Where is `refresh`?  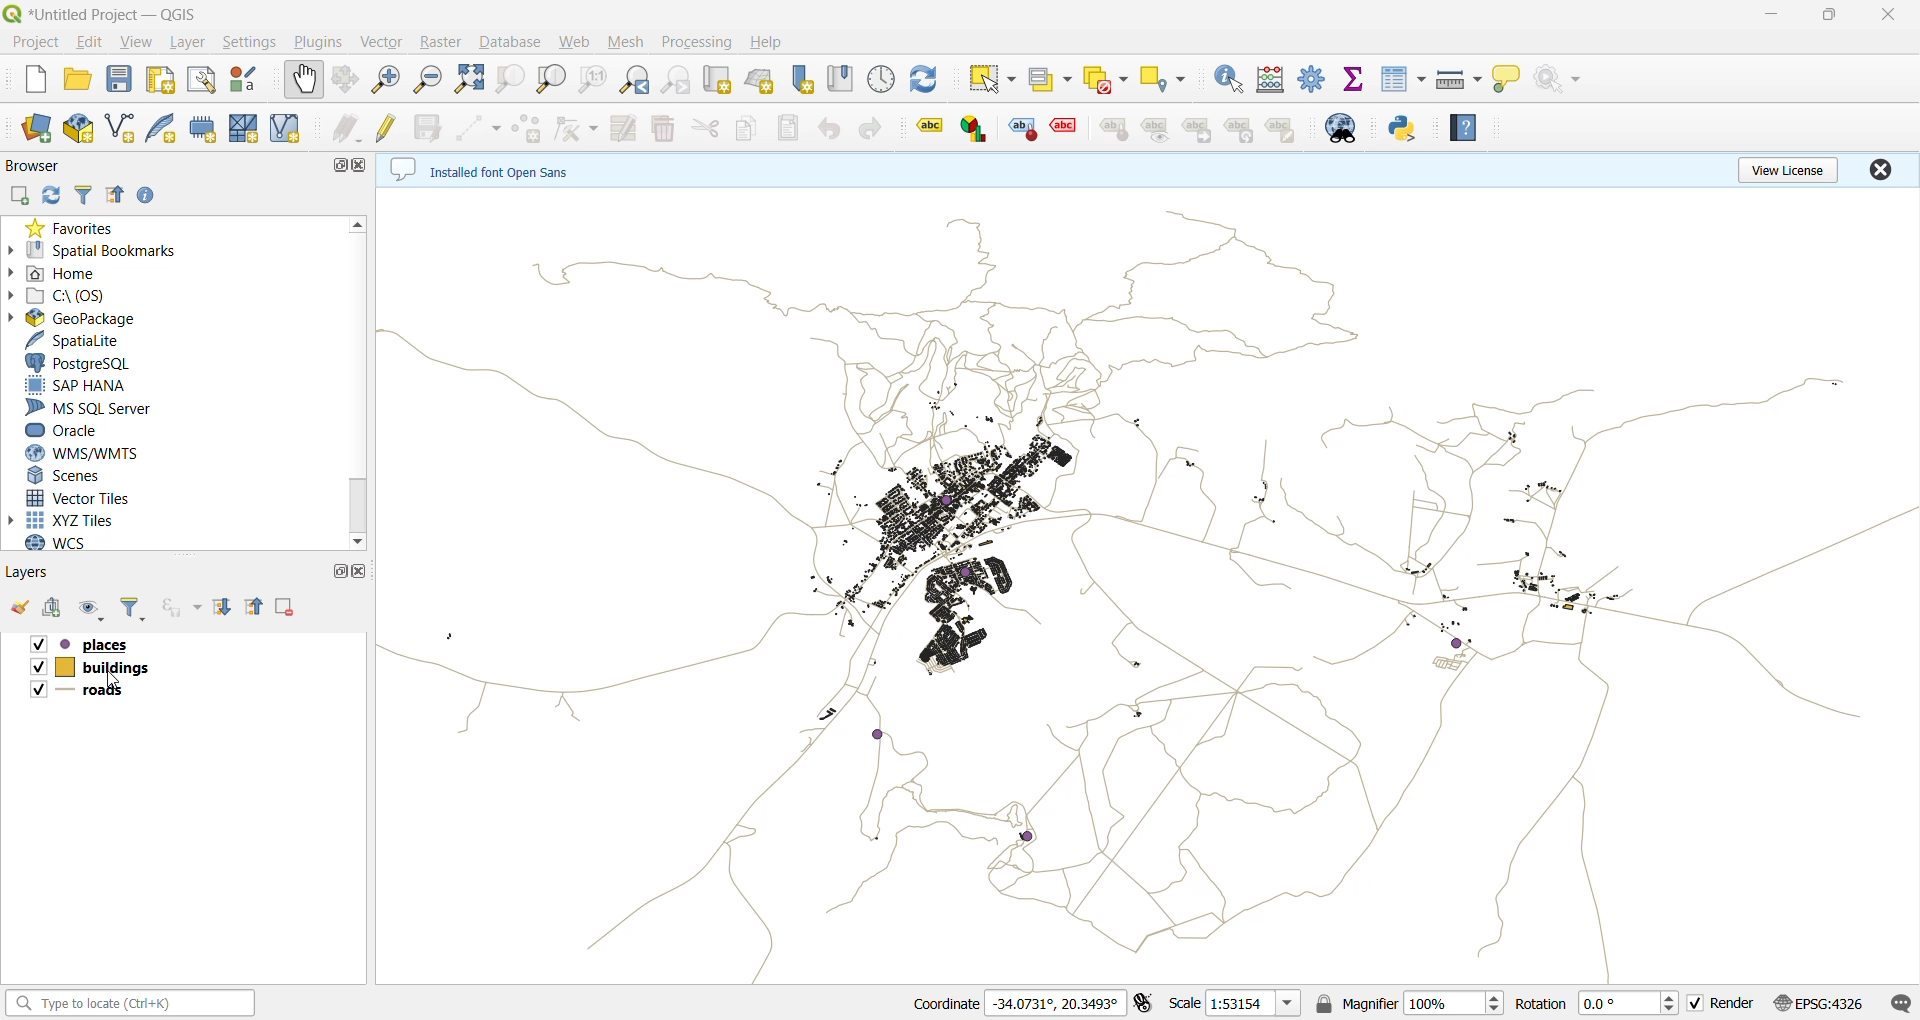
refresh is located at coordinates (54, 195).